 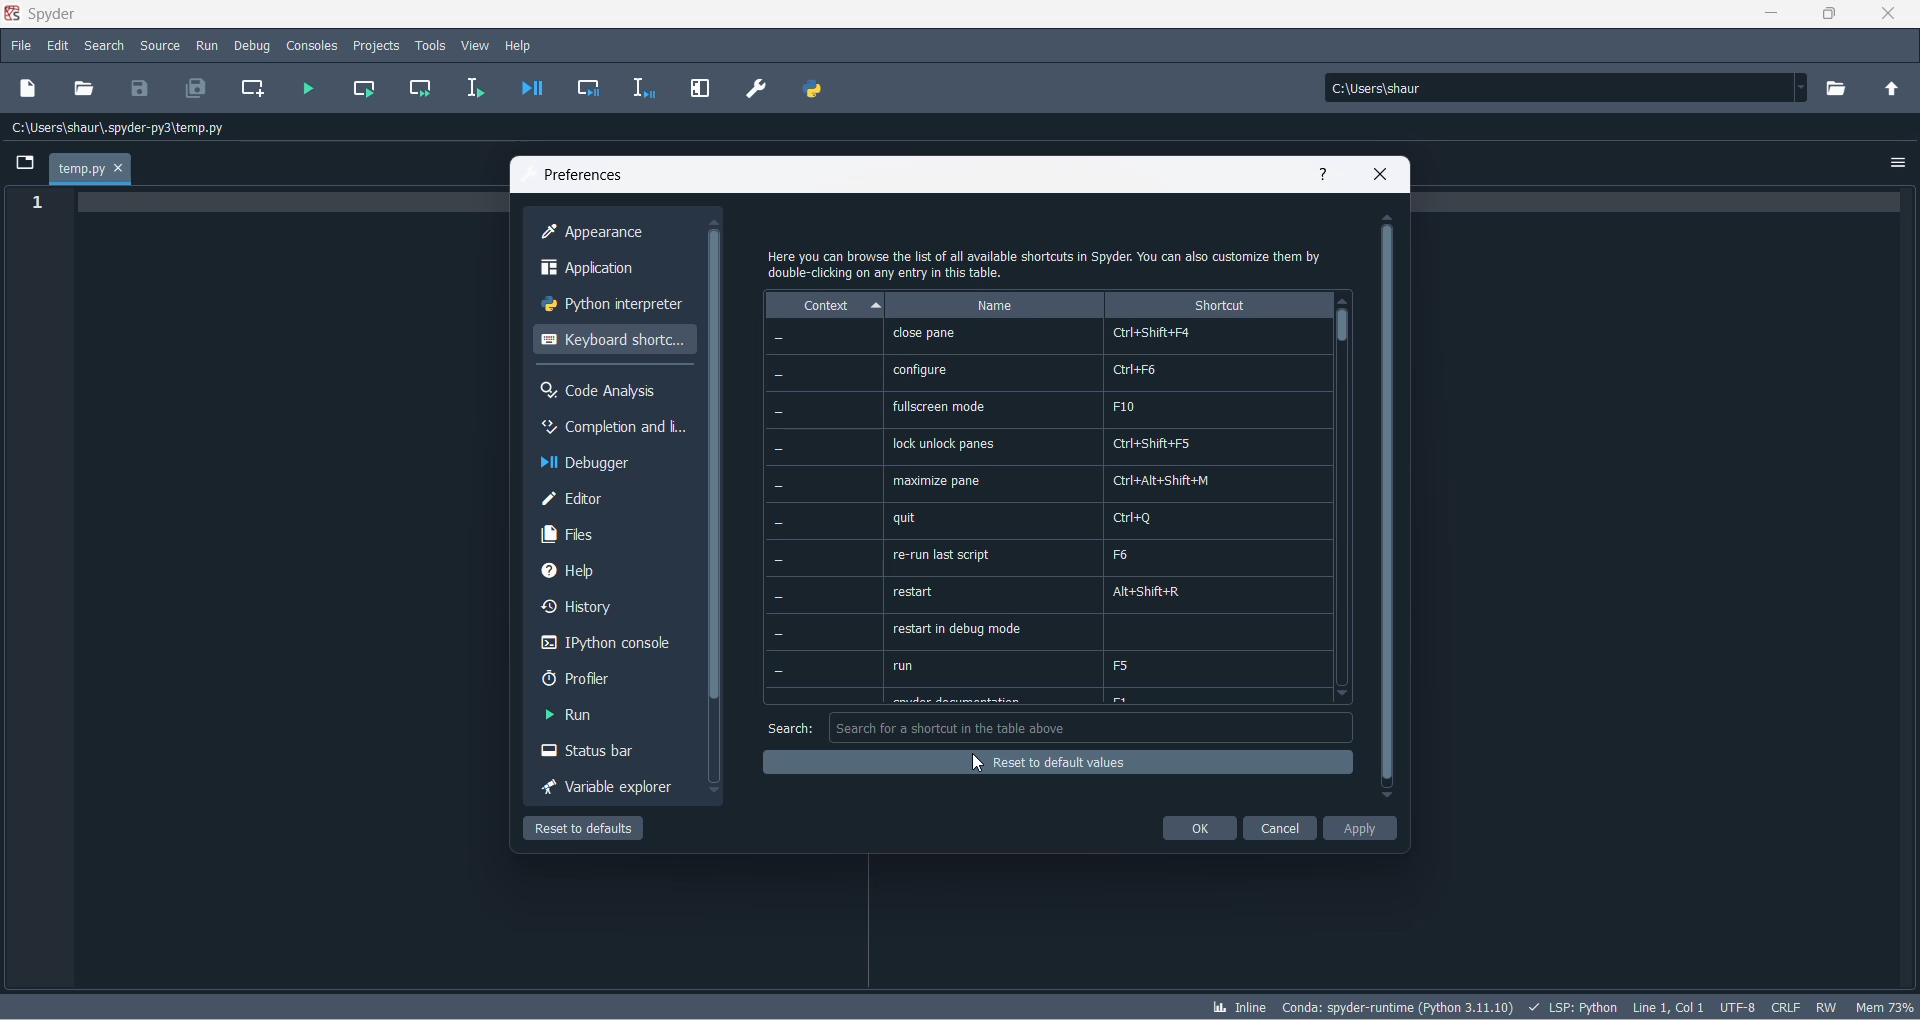 What do you see at coordinates (820, 511) in the screenshot?
I see `context values` at bounding box center [820, 511].